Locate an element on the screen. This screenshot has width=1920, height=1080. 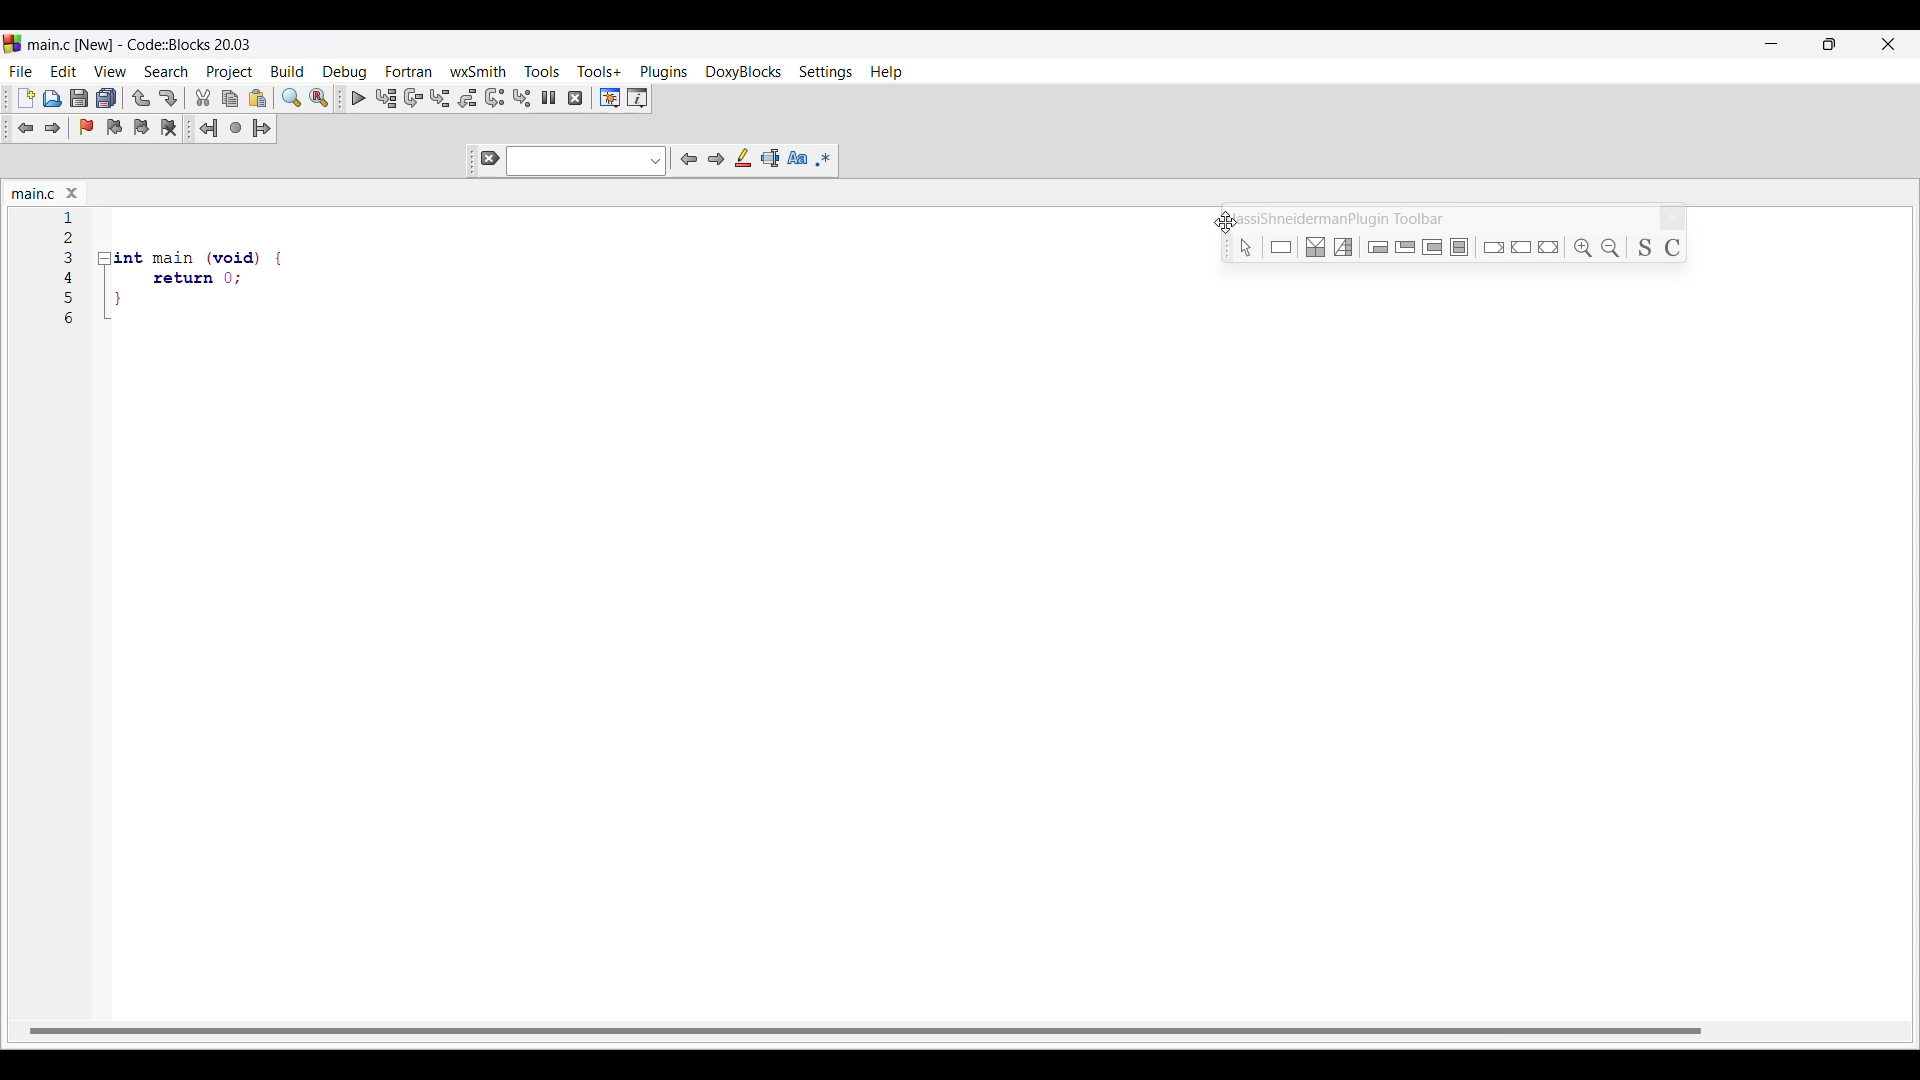
Build menu is located at coordinates (287, 71).